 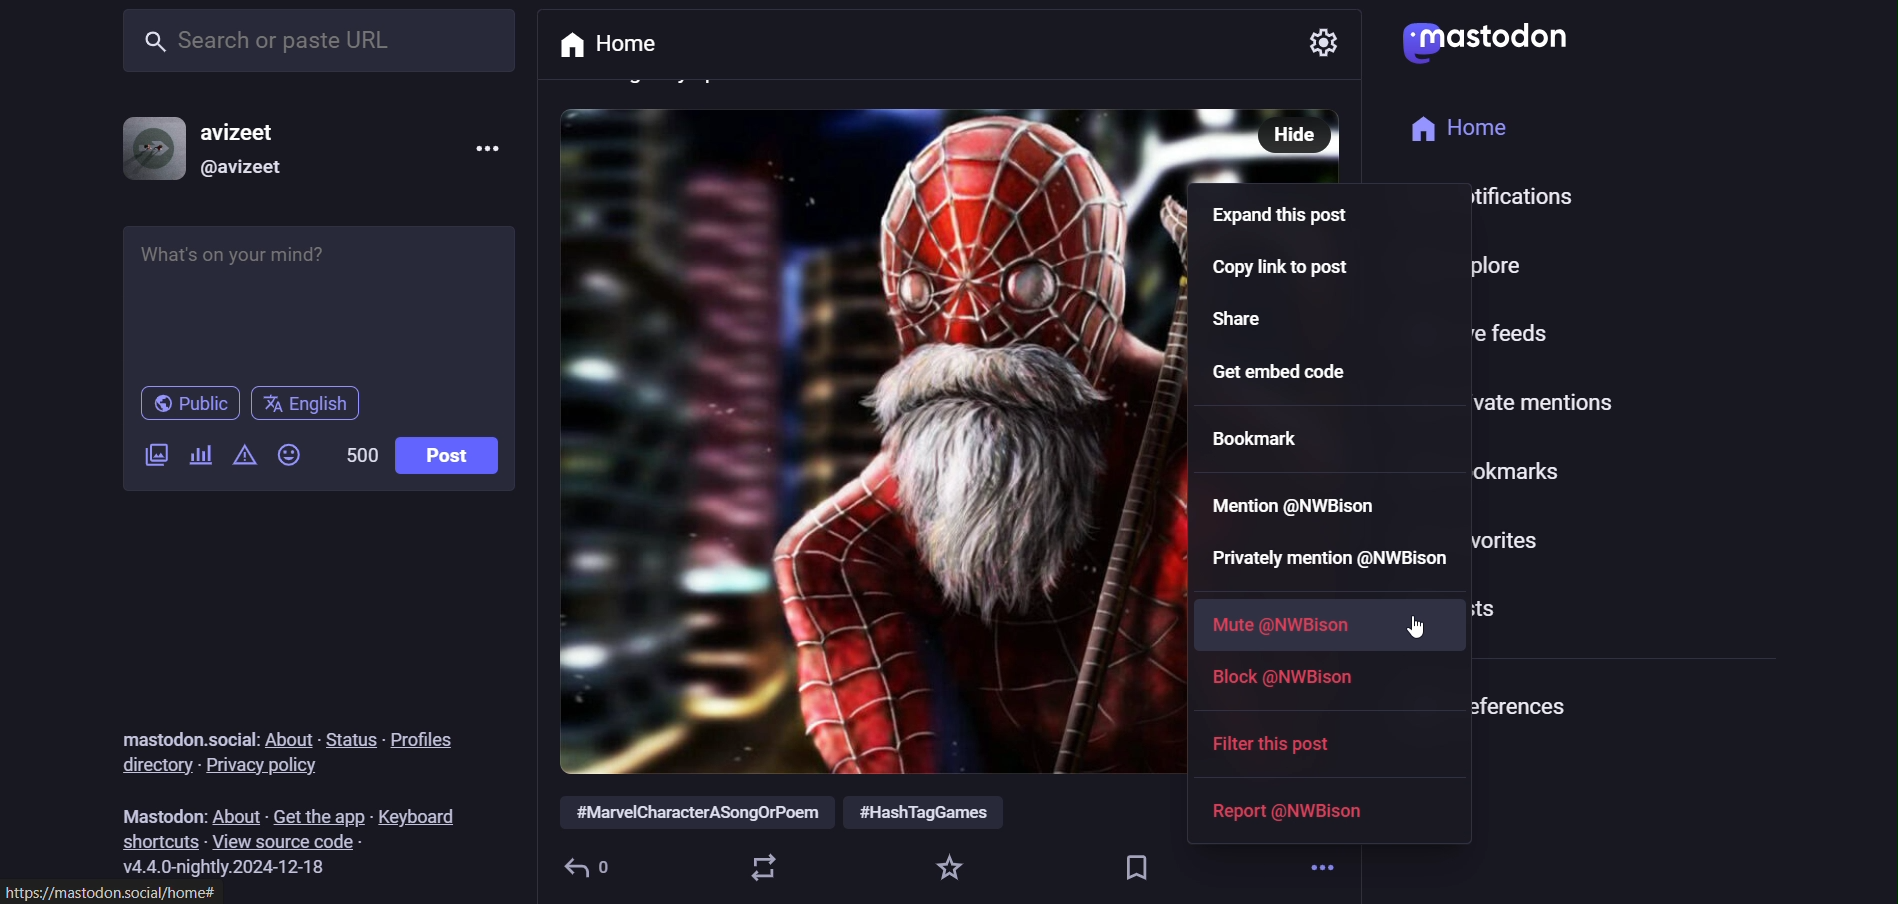 What do you see at coordinates (1302, 373) in the screenshot?
I see `get embed code` at bounding box center [1302, 373].